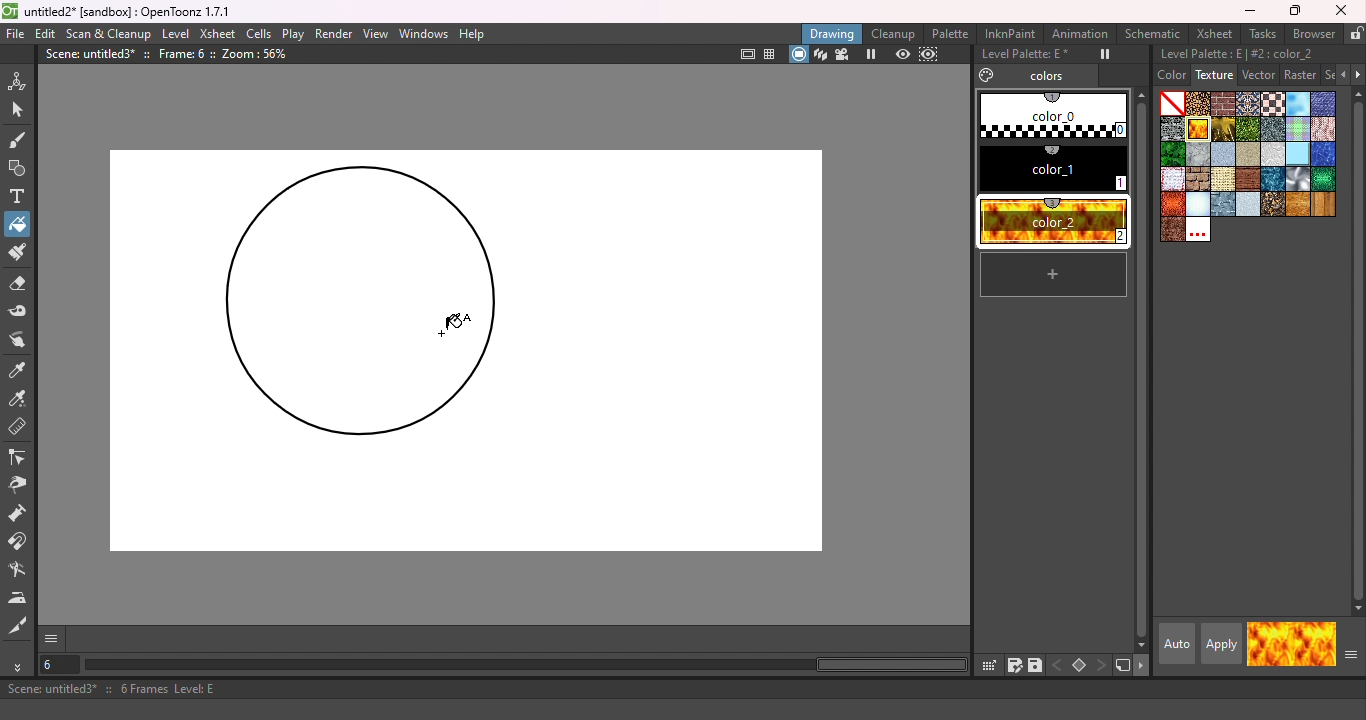 The image size is (1366, 720). What do you see at coordinates (19, 140) in the screenshot?
I see `Brush tool` at bounding box center [19, 140].